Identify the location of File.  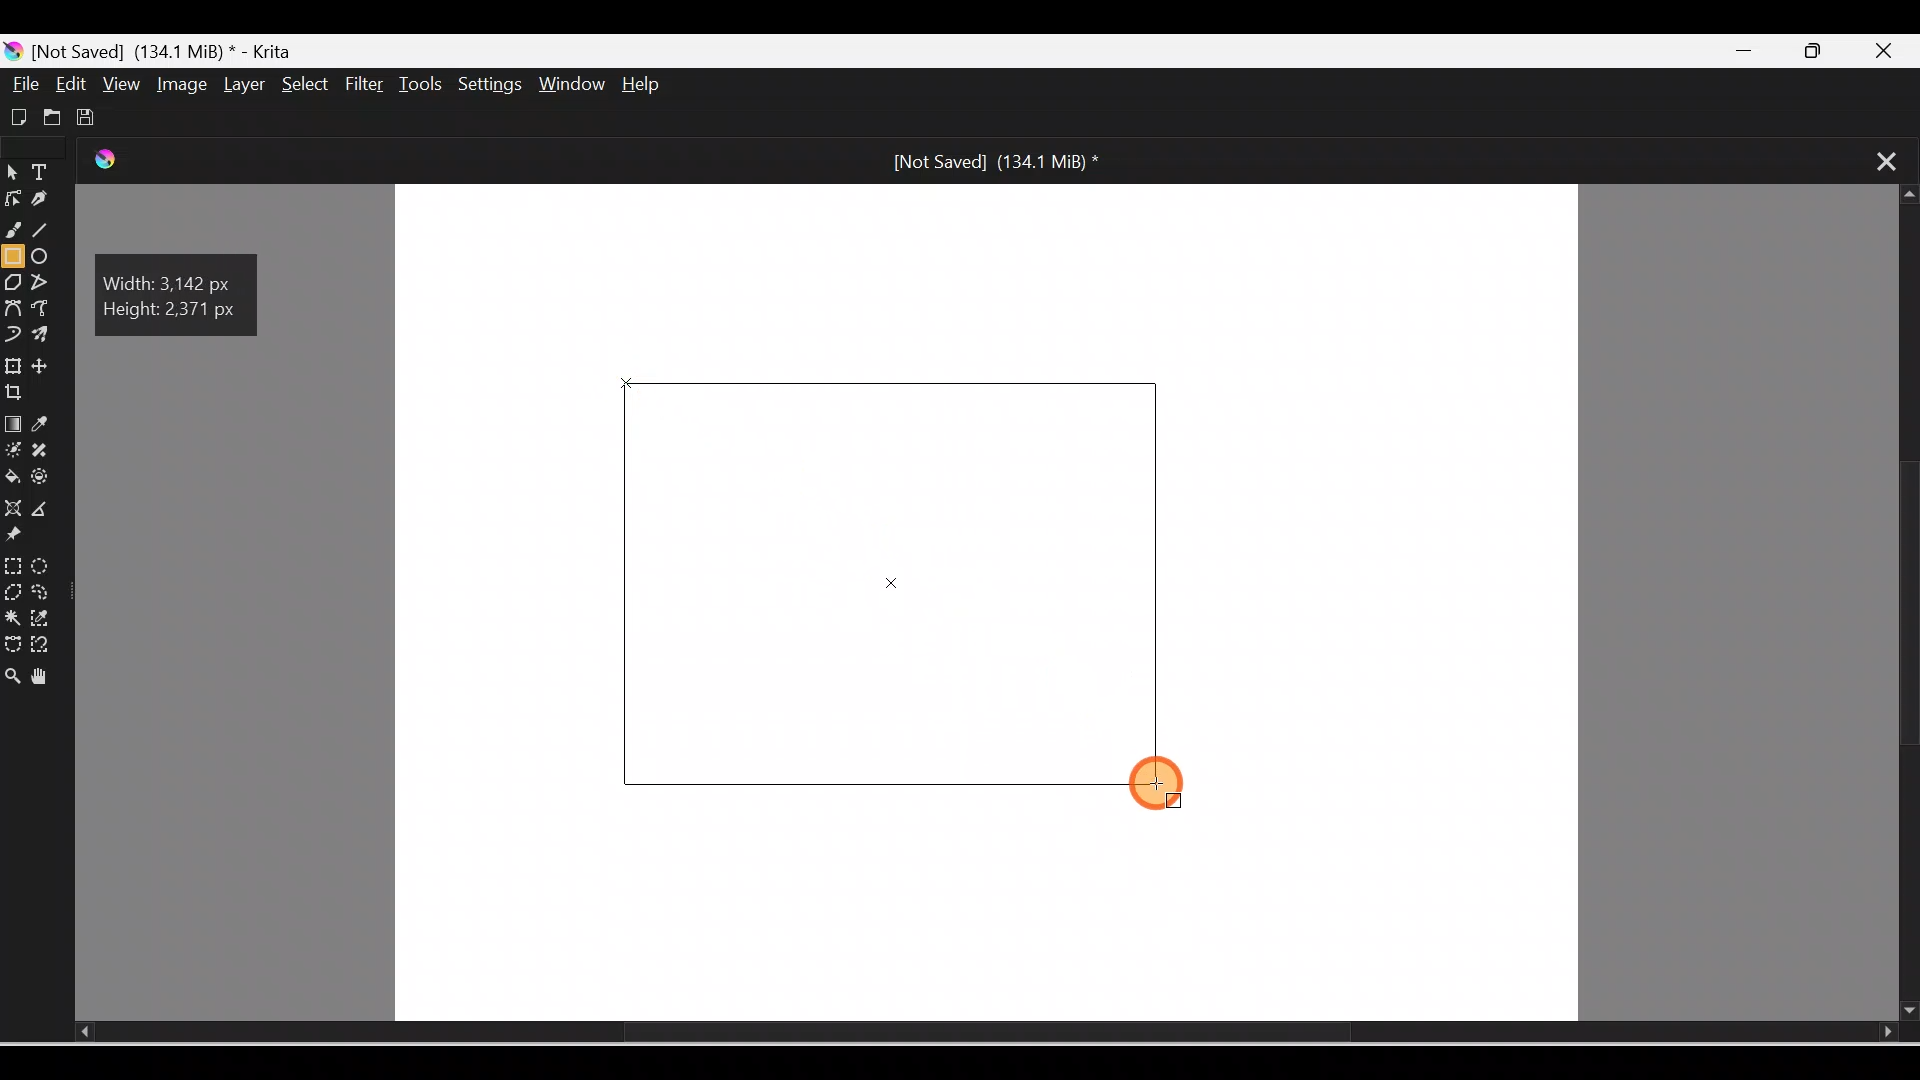
(26, 84).